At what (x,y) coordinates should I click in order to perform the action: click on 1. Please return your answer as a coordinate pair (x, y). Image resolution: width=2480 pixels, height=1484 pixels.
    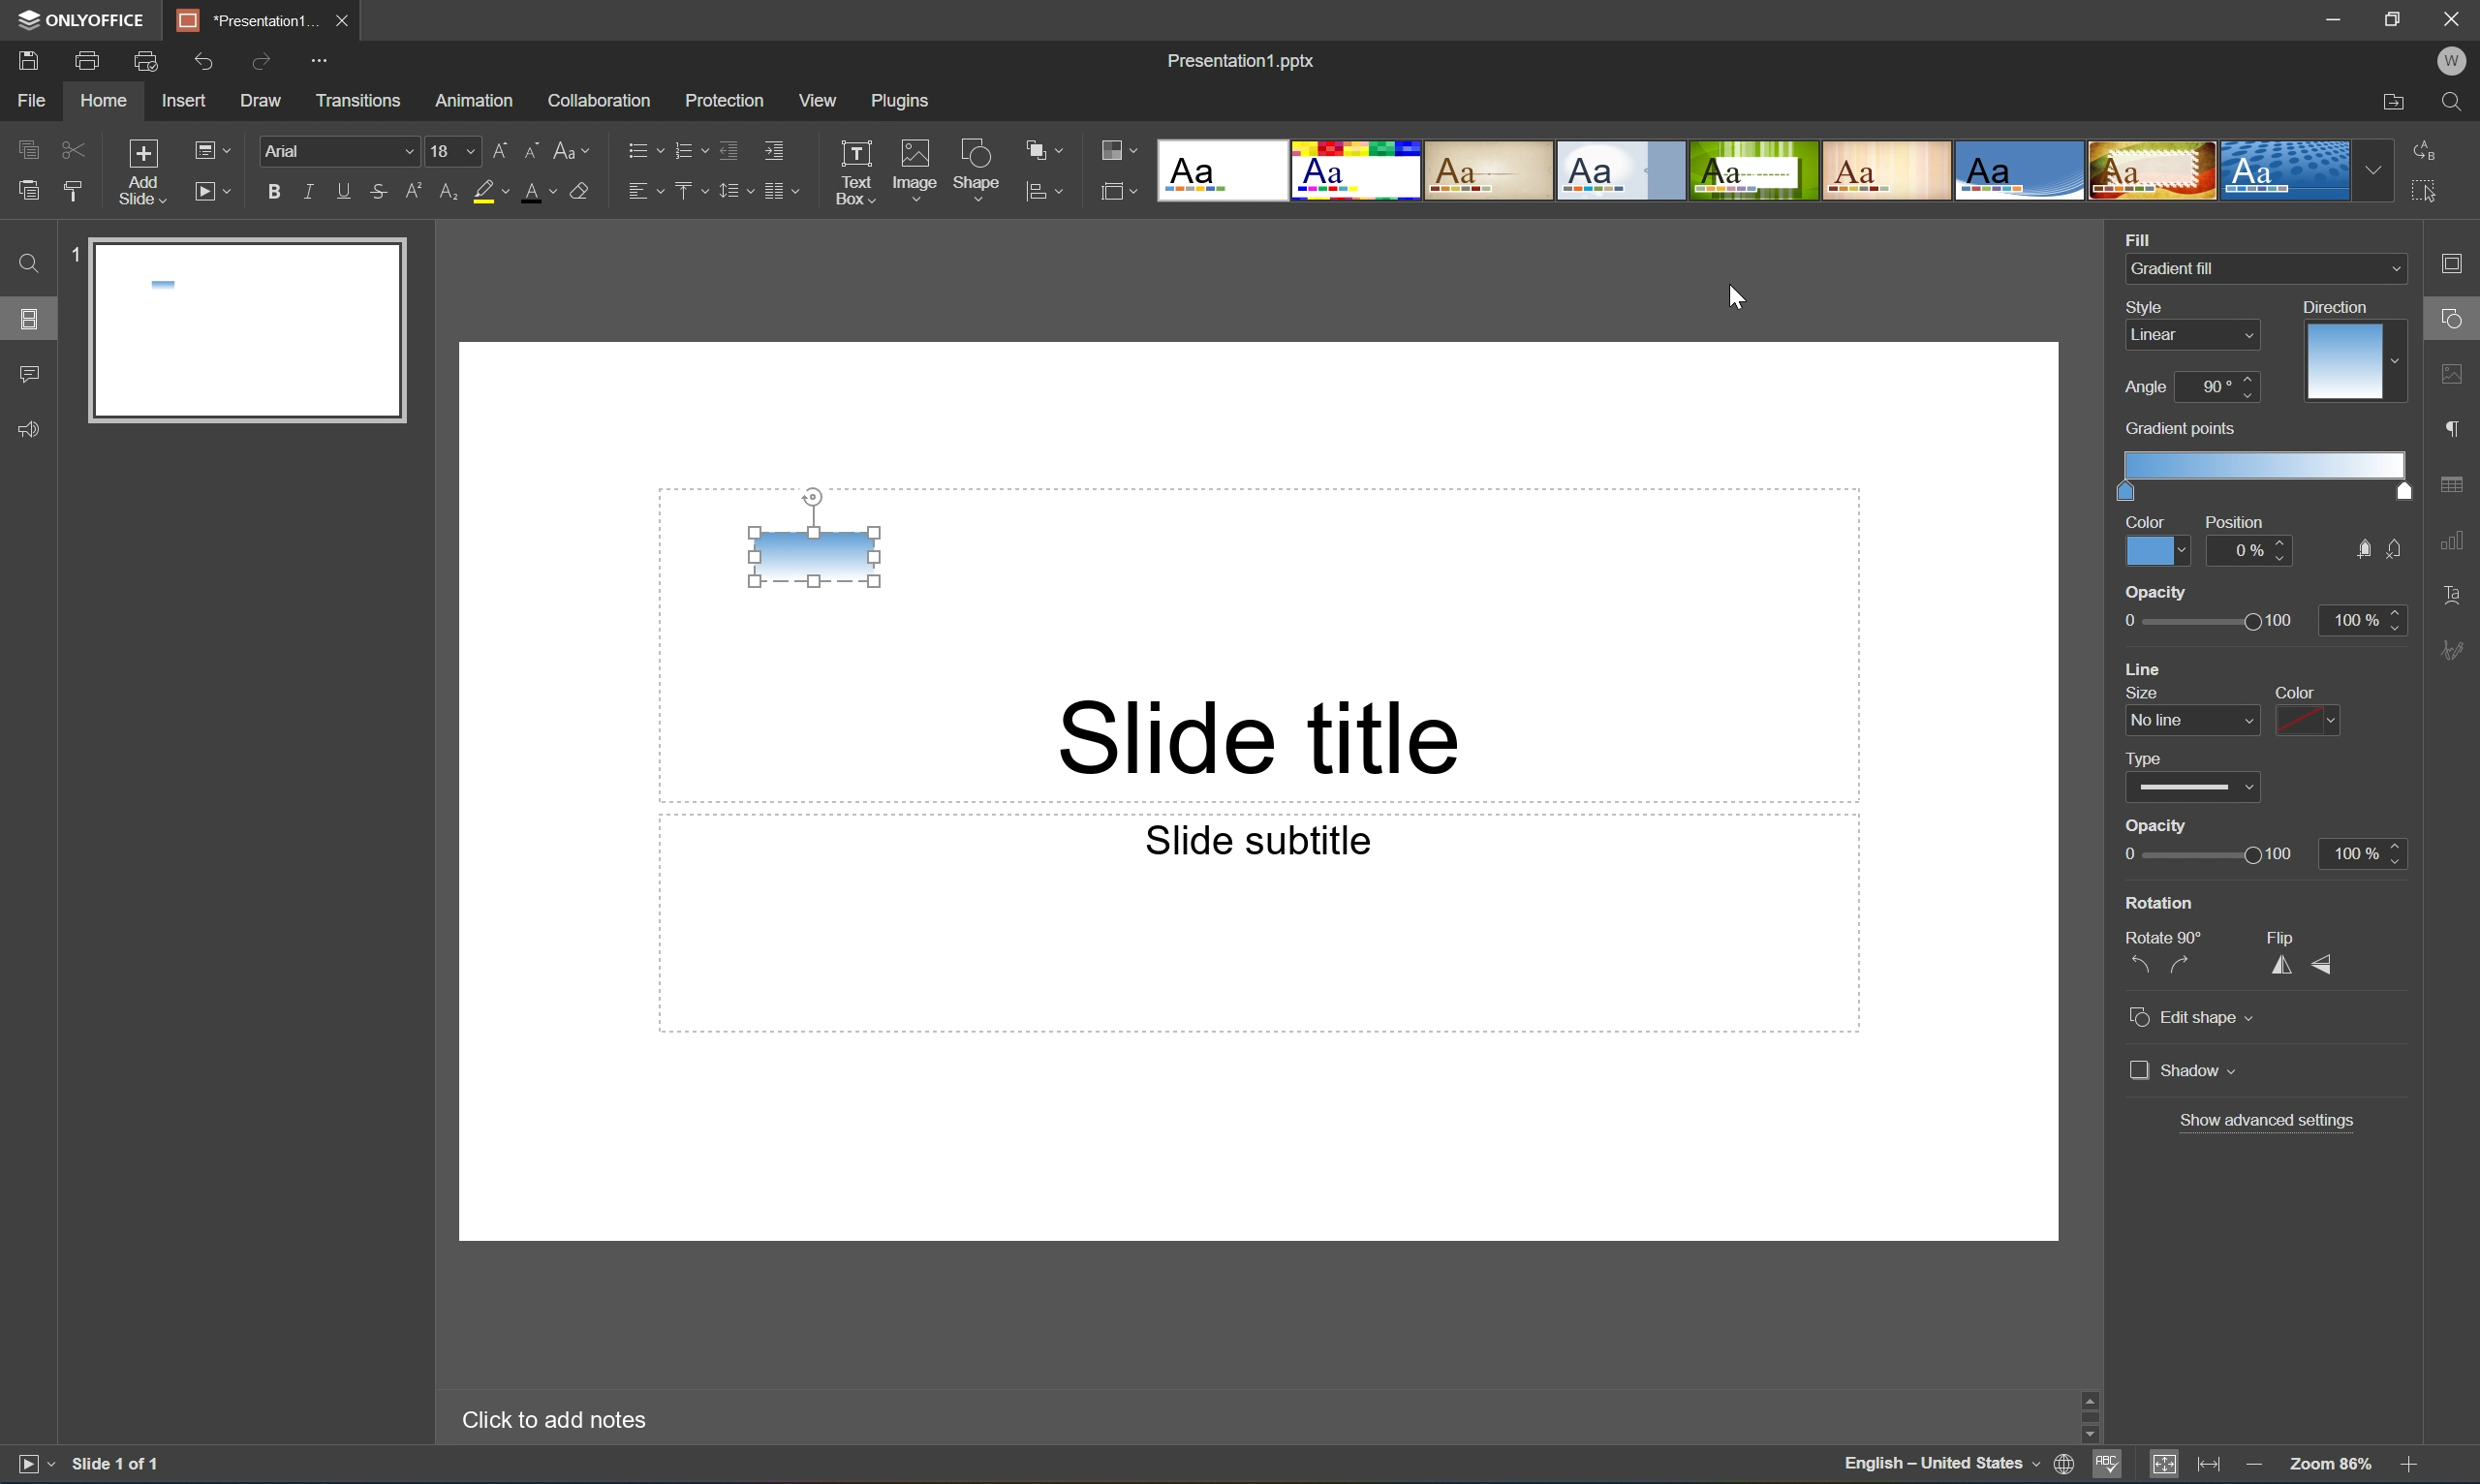
    Looking at the image, I should click on (72, 260).